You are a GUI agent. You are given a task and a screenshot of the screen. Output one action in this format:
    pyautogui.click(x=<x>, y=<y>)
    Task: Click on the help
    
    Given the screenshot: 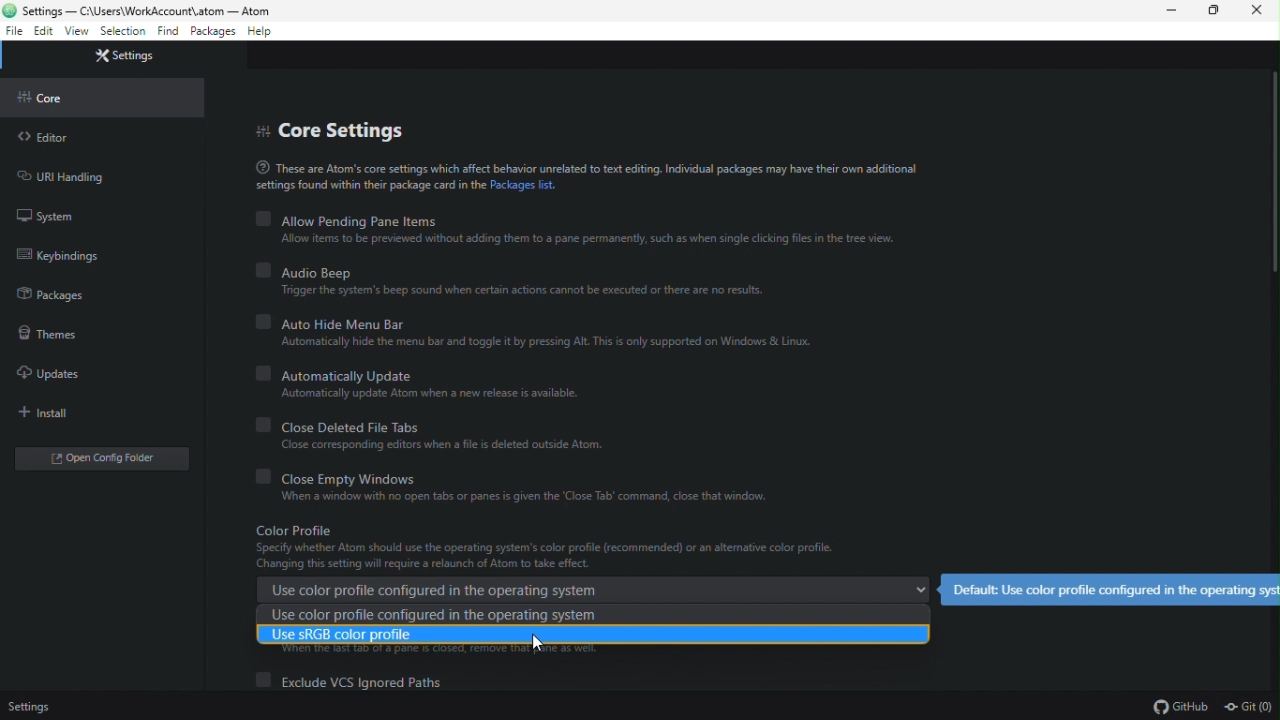 What is the action you would take?
    pyautogui.click(x=262, y=33)
    